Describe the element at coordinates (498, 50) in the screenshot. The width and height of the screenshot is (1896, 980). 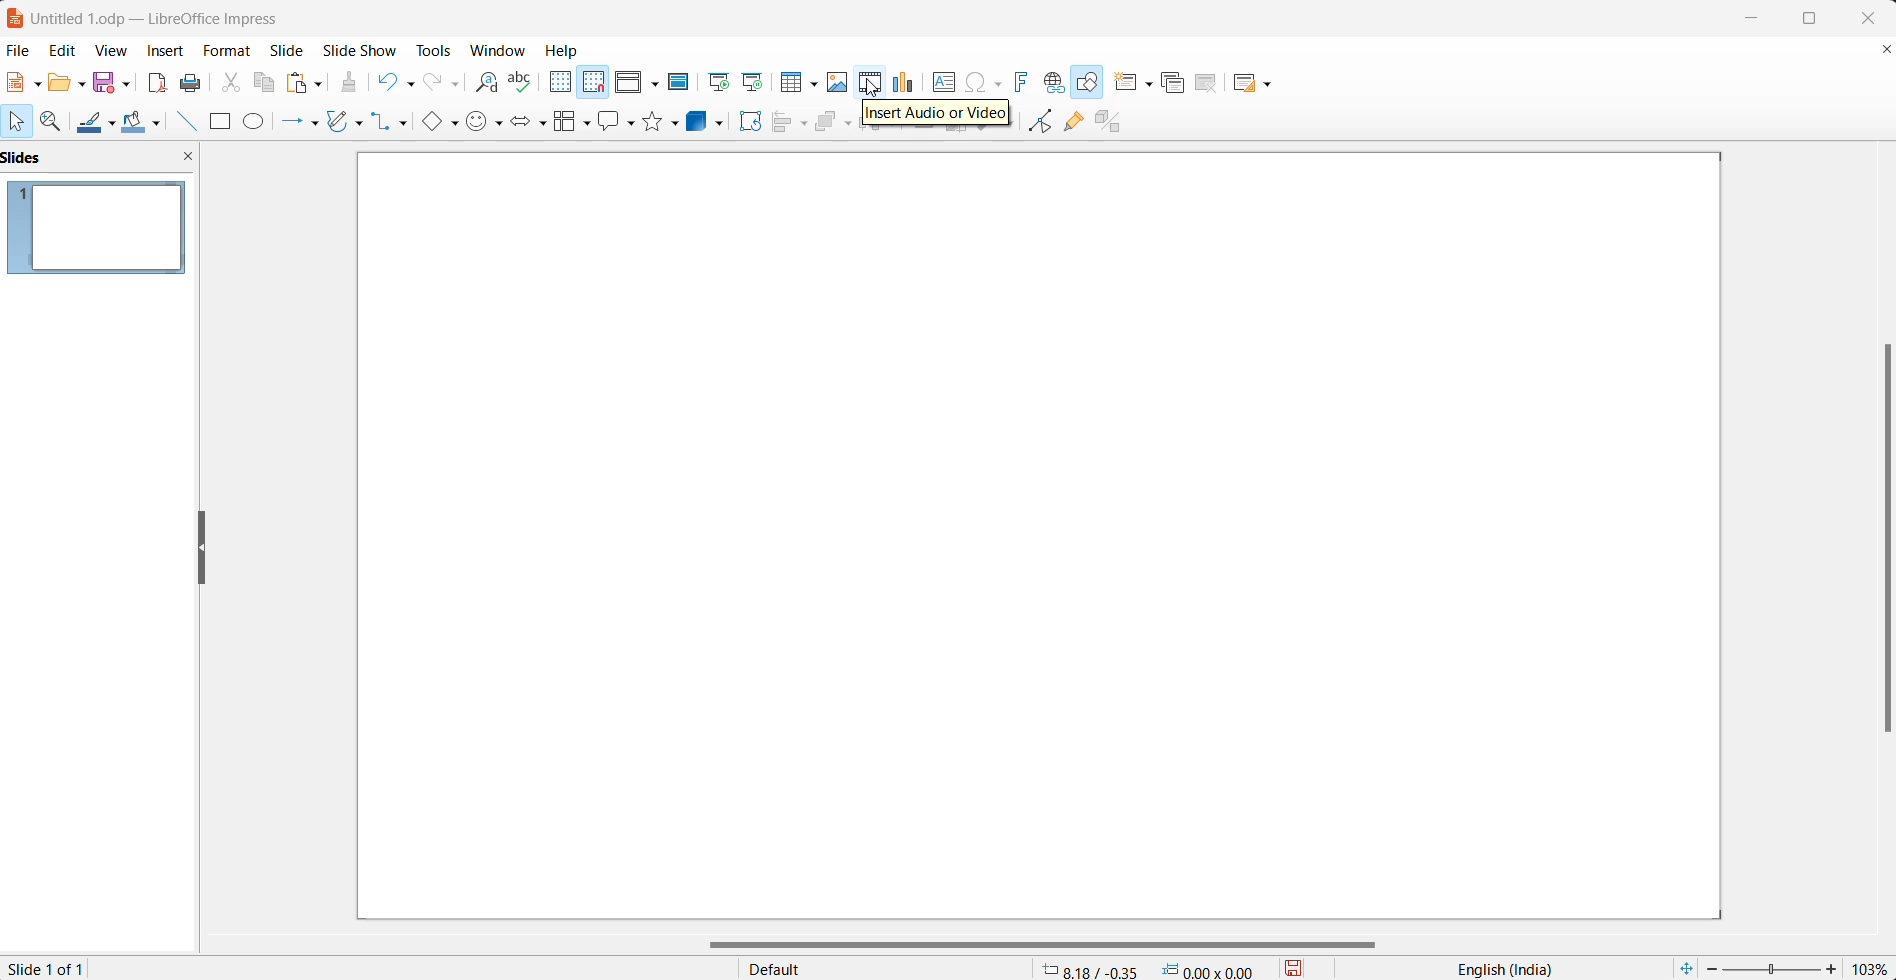
I see `window` at that location.